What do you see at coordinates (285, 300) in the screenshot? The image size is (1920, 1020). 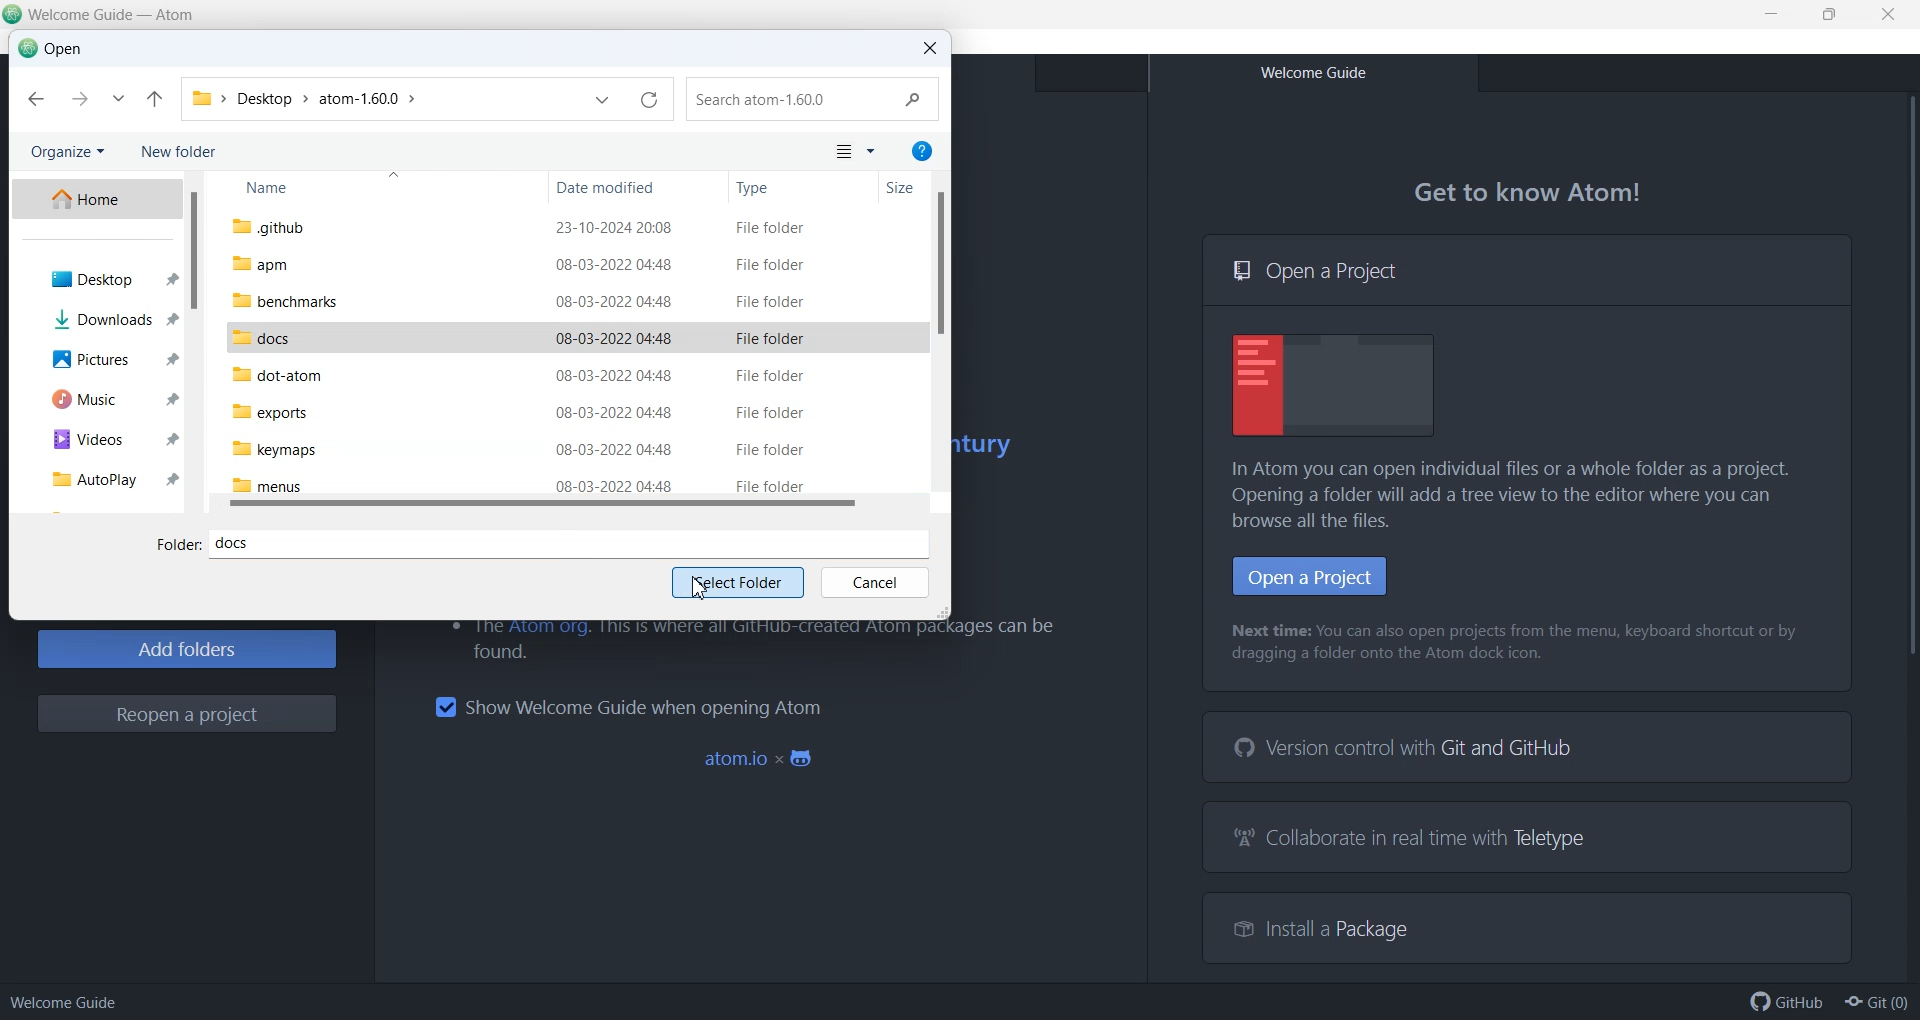 I see `benchmarks` at bounding box center [285, 300].